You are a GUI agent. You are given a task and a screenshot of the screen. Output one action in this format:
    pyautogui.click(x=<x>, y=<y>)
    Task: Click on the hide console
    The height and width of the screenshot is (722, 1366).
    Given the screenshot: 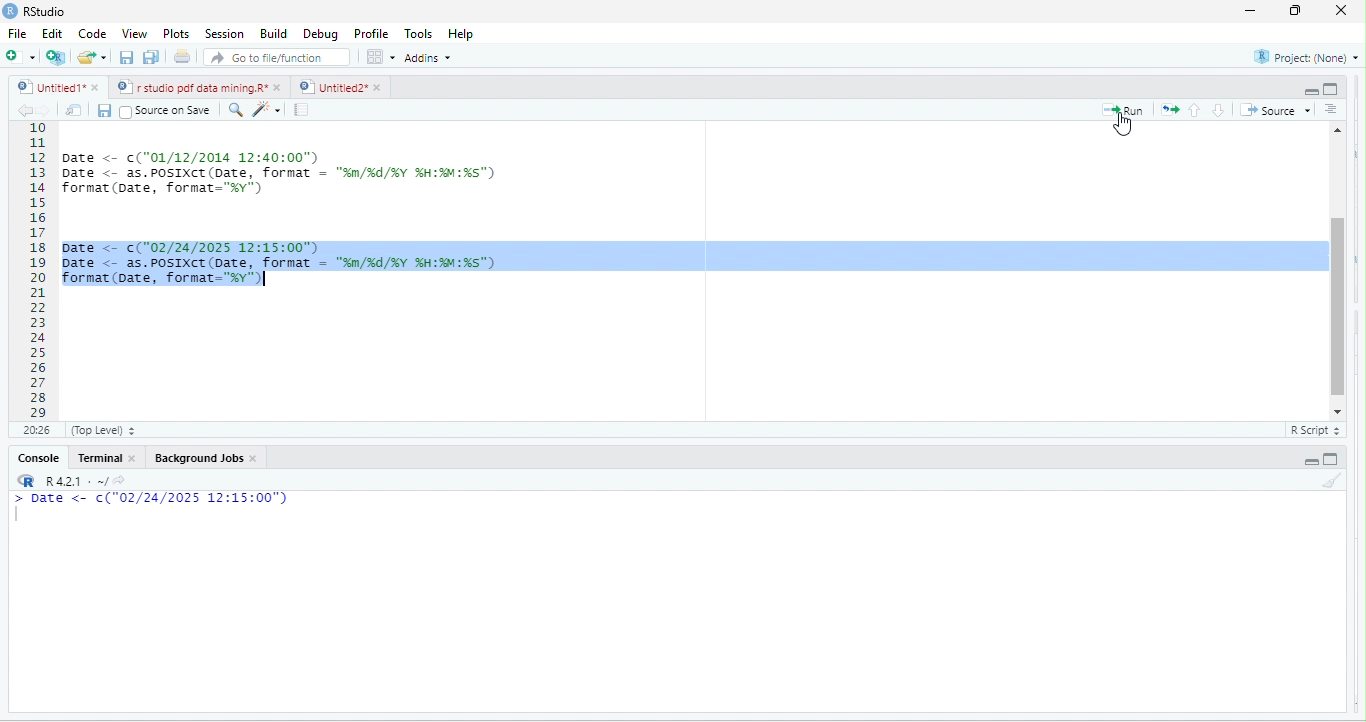 What is the action you would take?
    pyautogui.click(x=1334, y=458)
    